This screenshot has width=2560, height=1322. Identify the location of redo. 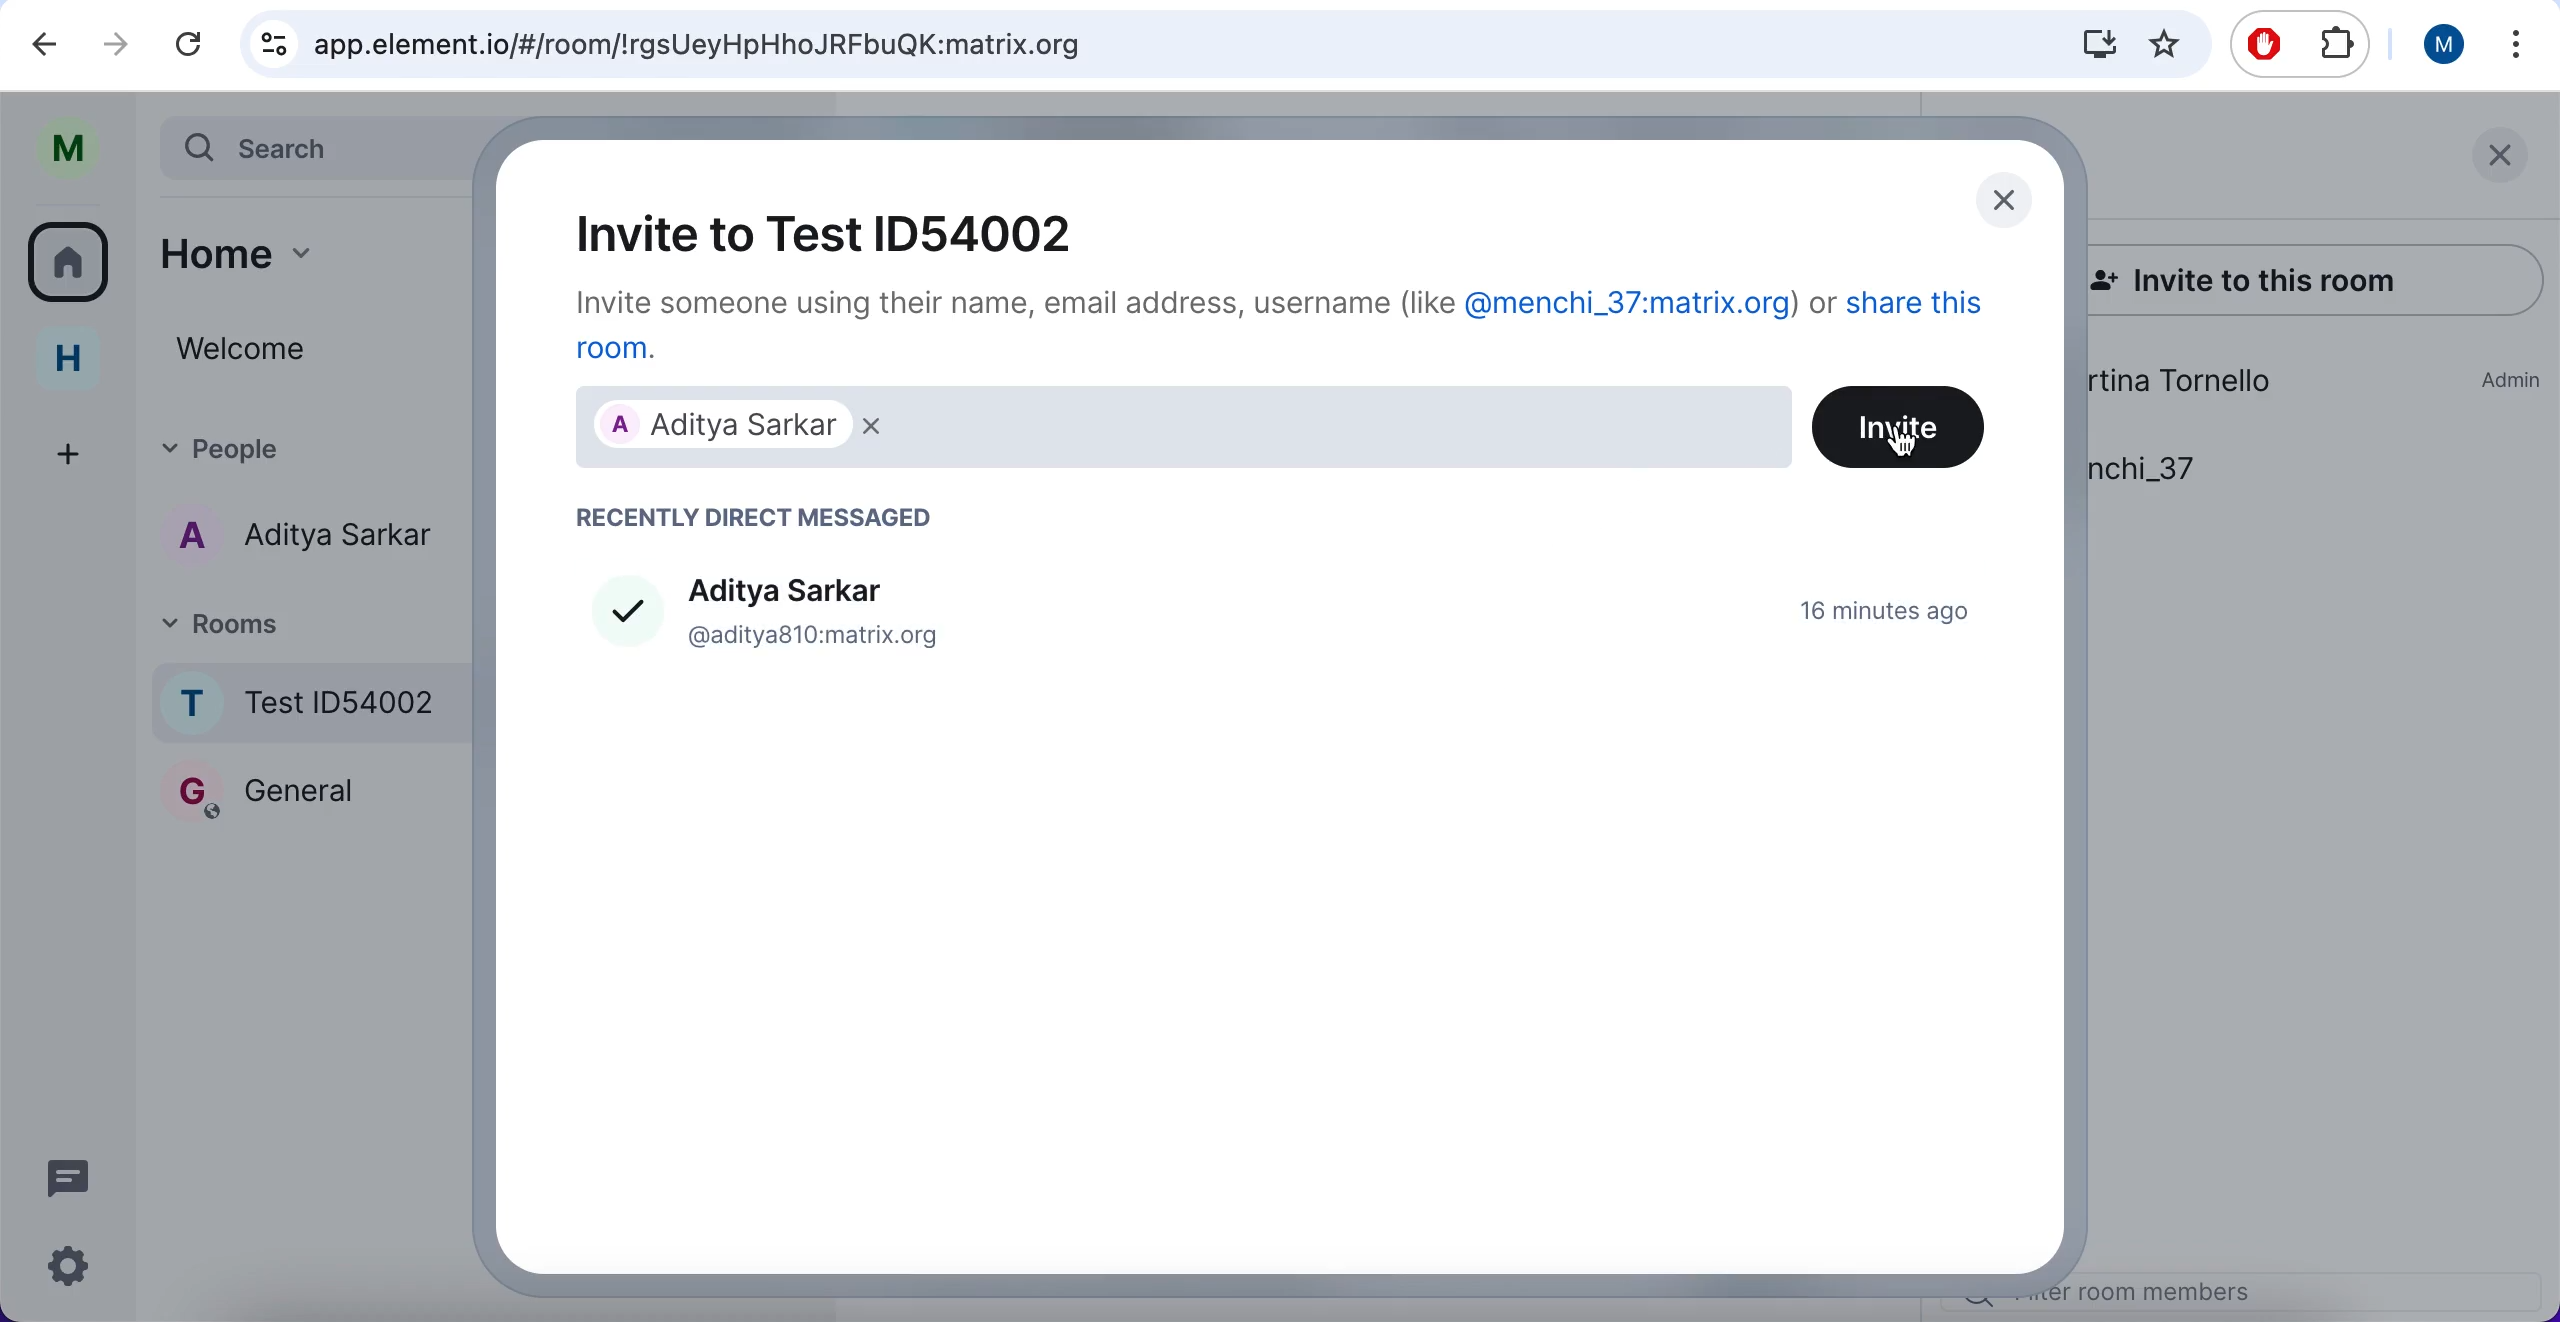
(115, 44).